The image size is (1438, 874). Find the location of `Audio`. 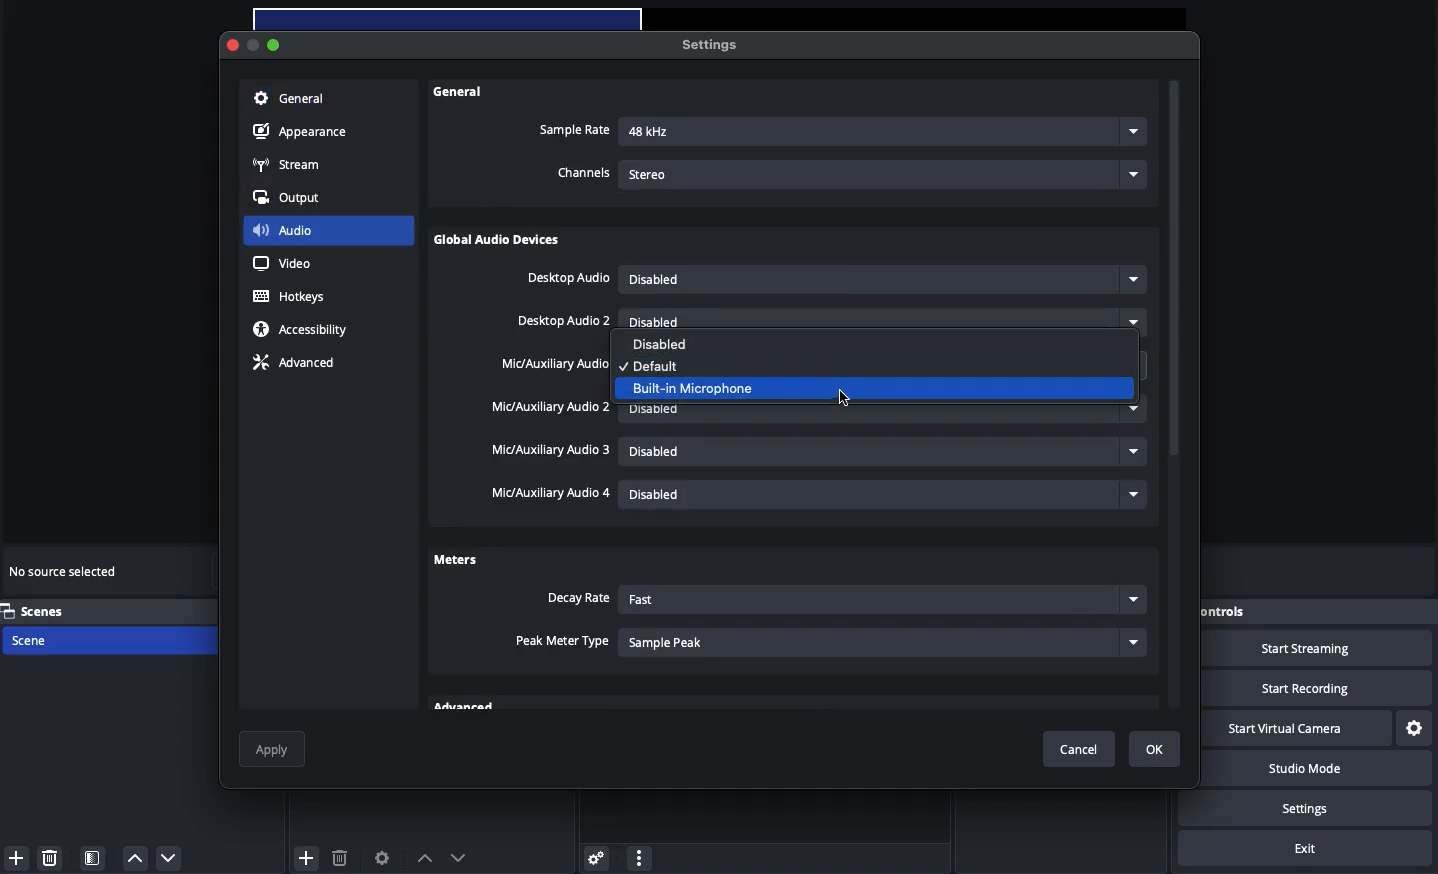

Audio is located at coordinates (283, 229).